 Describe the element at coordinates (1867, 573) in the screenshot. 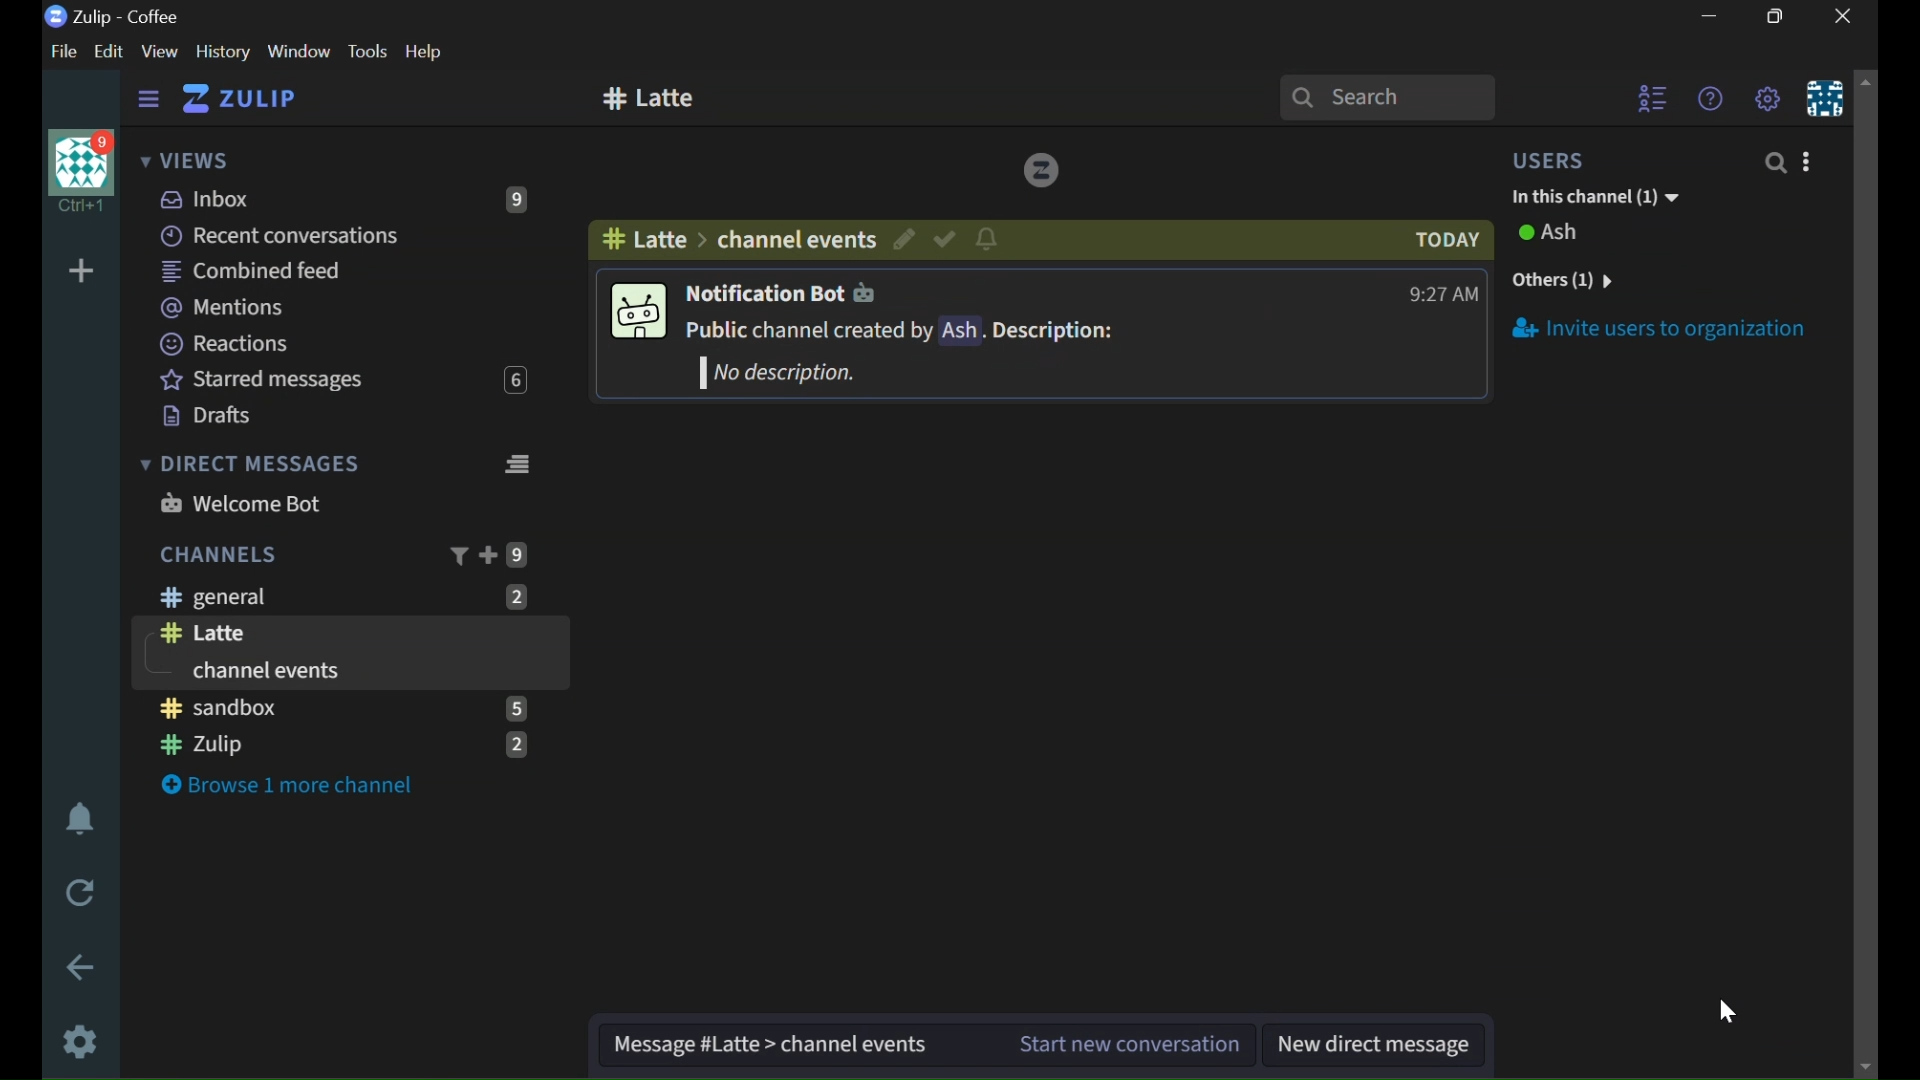

I see `SCROLLBAR` at that location.